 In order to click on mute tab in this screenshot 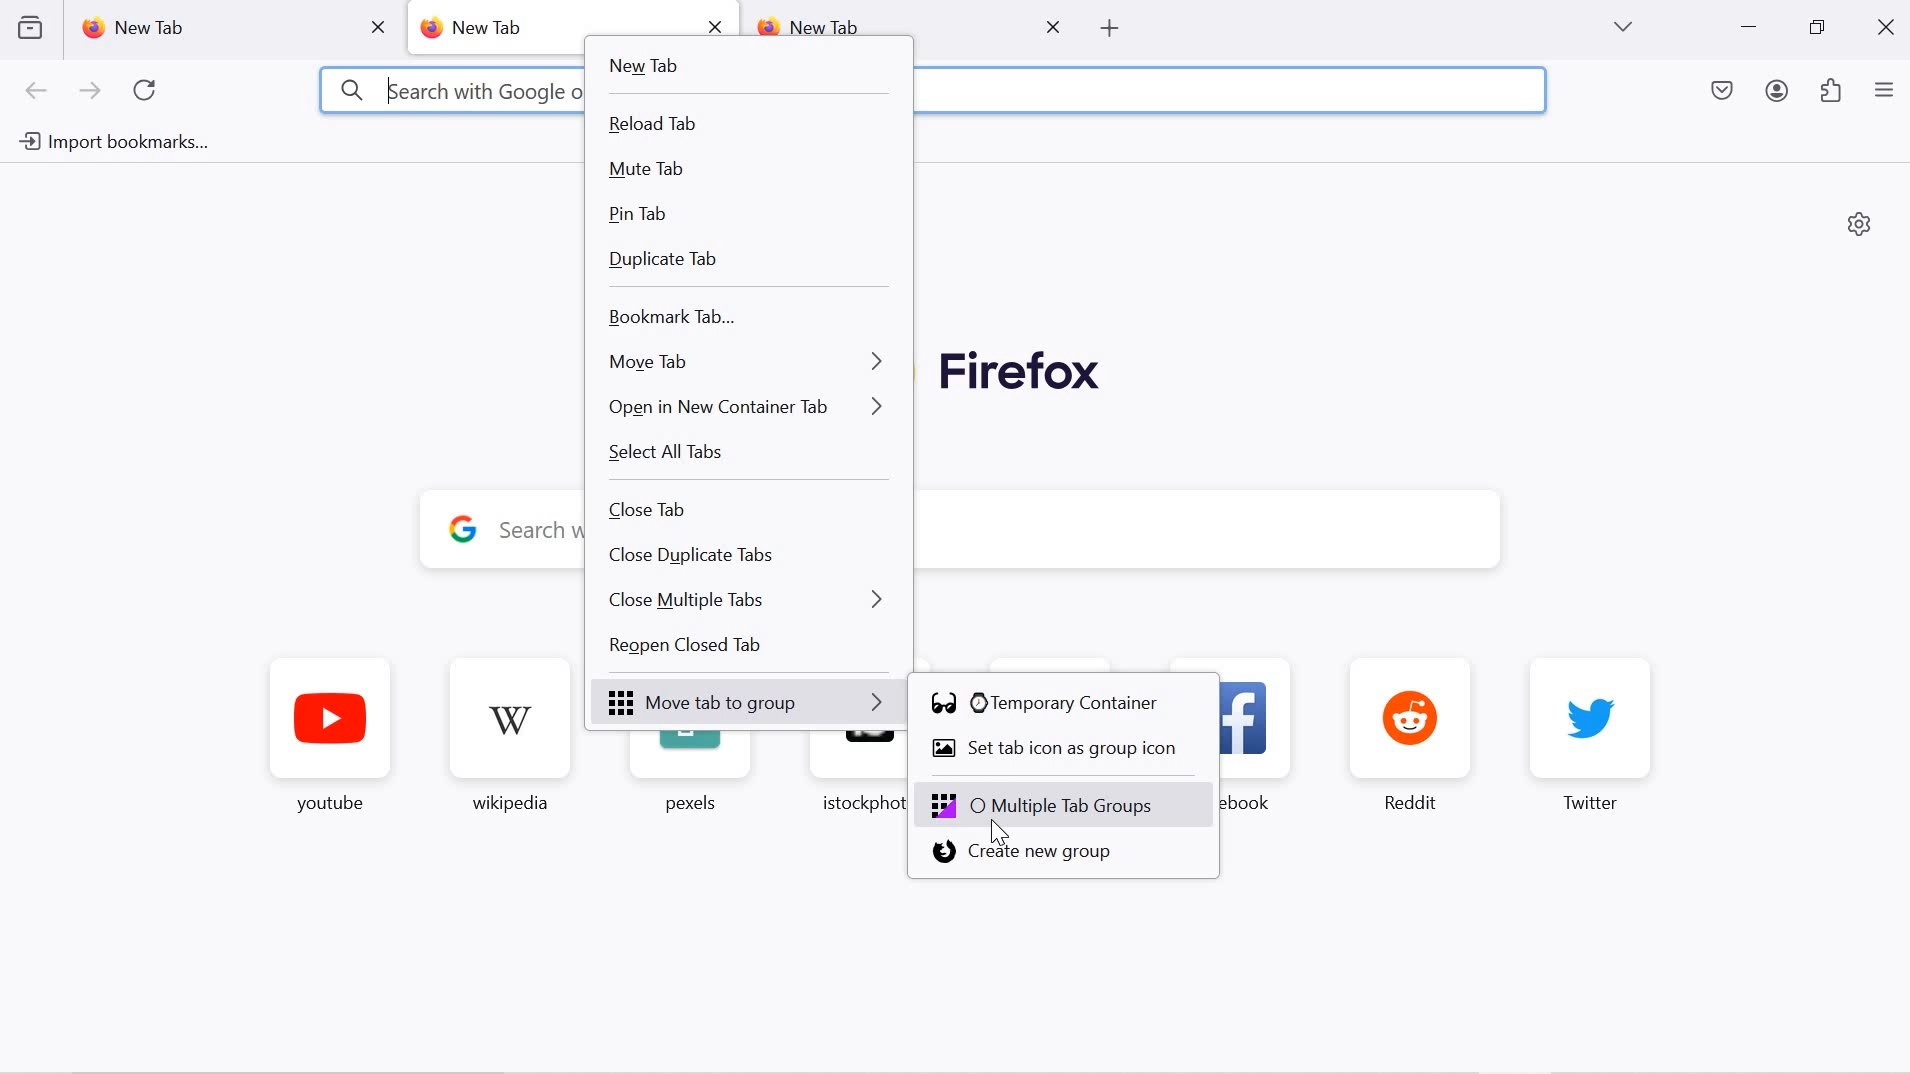, I will do `click(754, 170)`.